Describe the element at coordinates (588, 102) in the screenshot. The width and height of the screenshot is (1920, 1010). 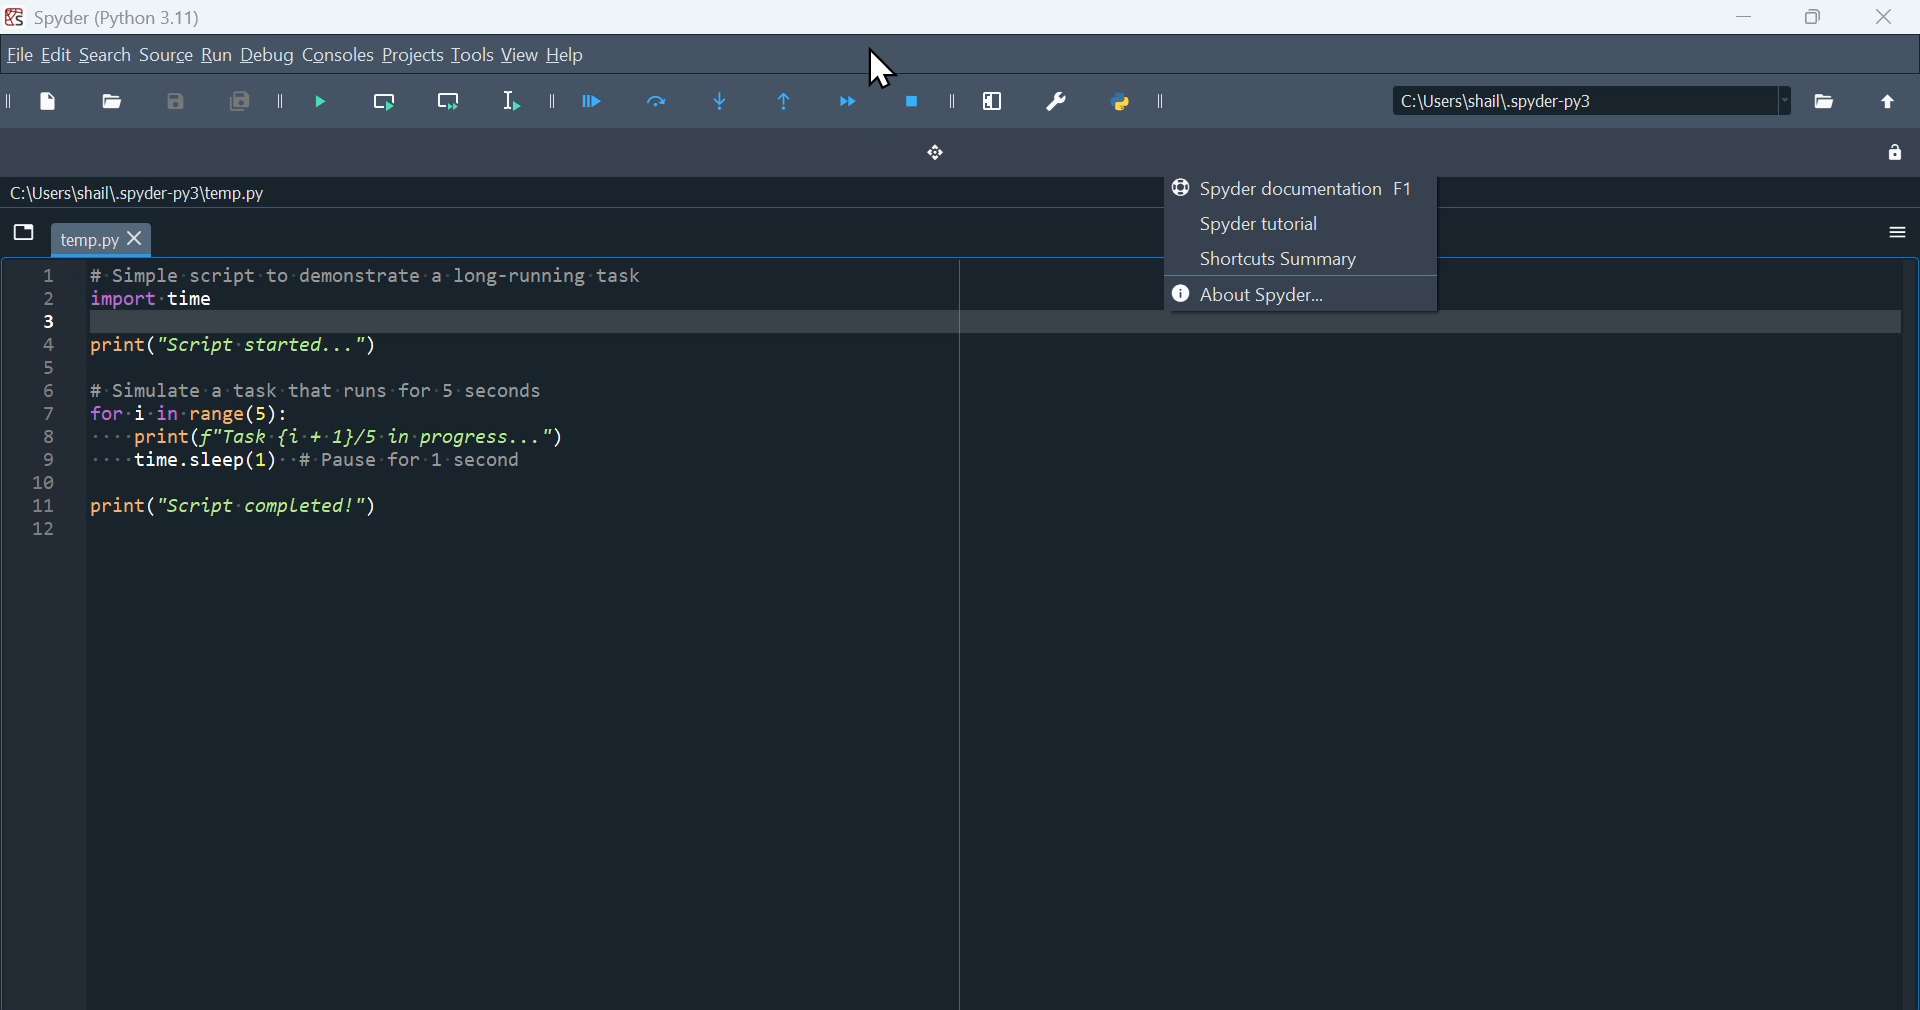
I see `Run file` at that location.